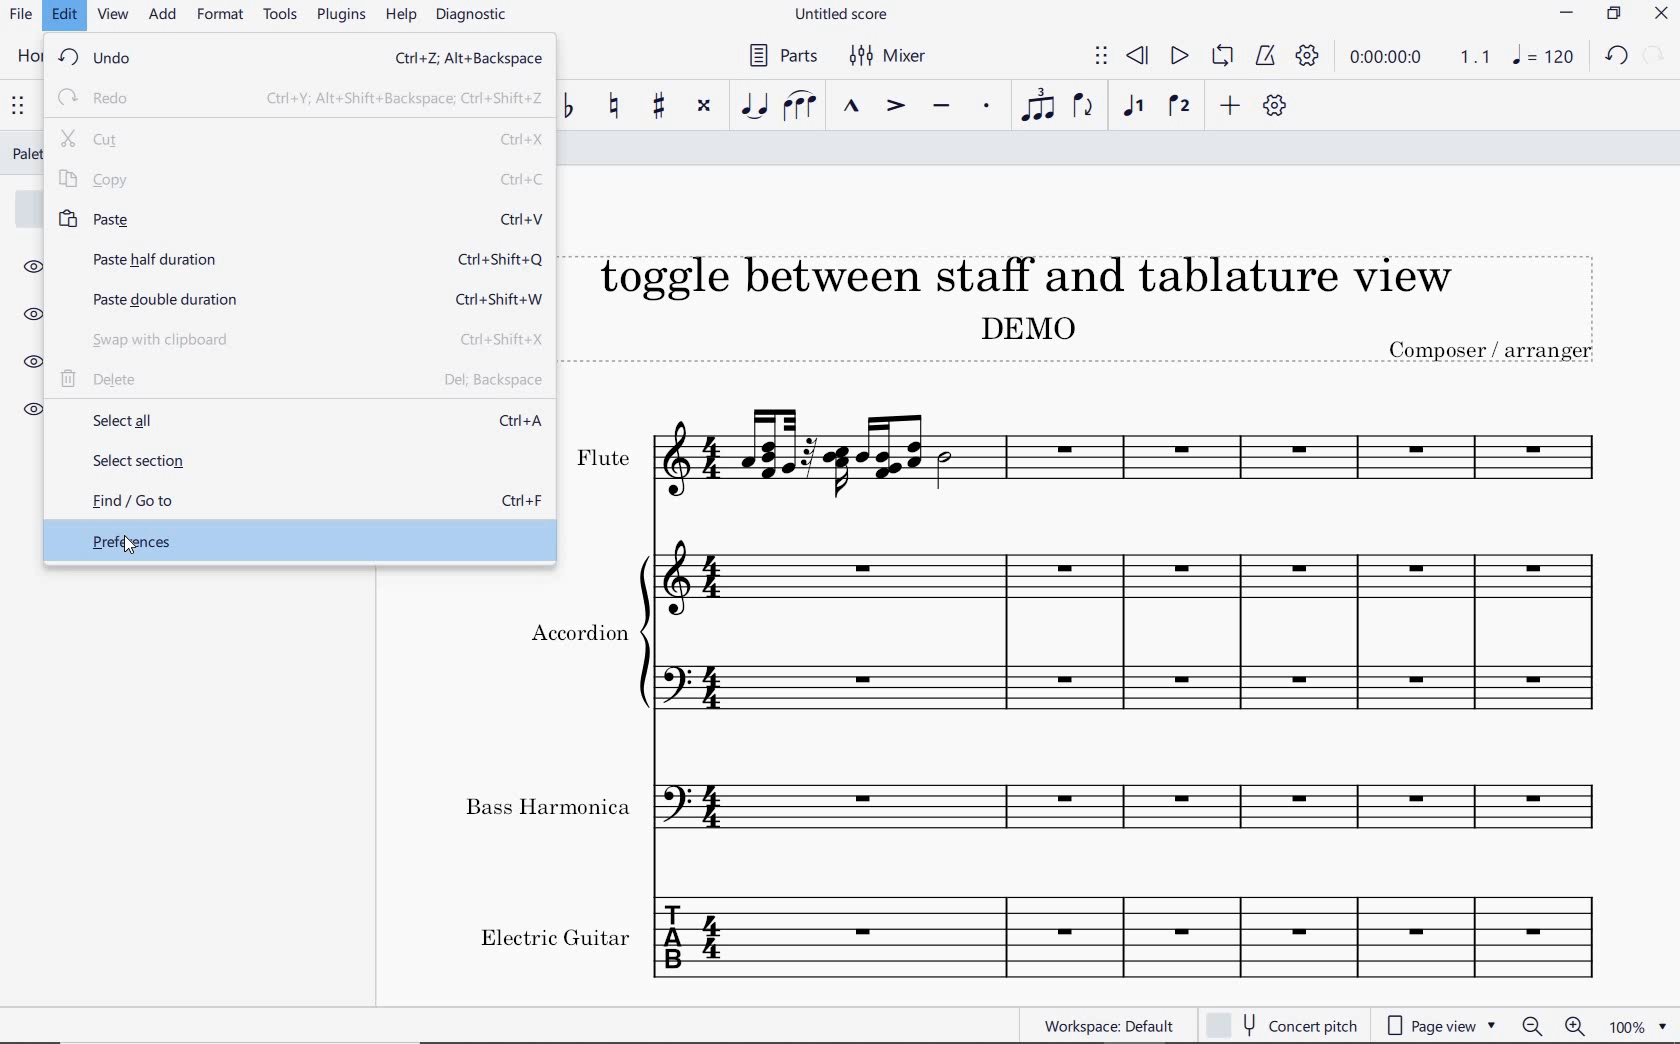  I want to click on toggle flat, so click(572, 106).